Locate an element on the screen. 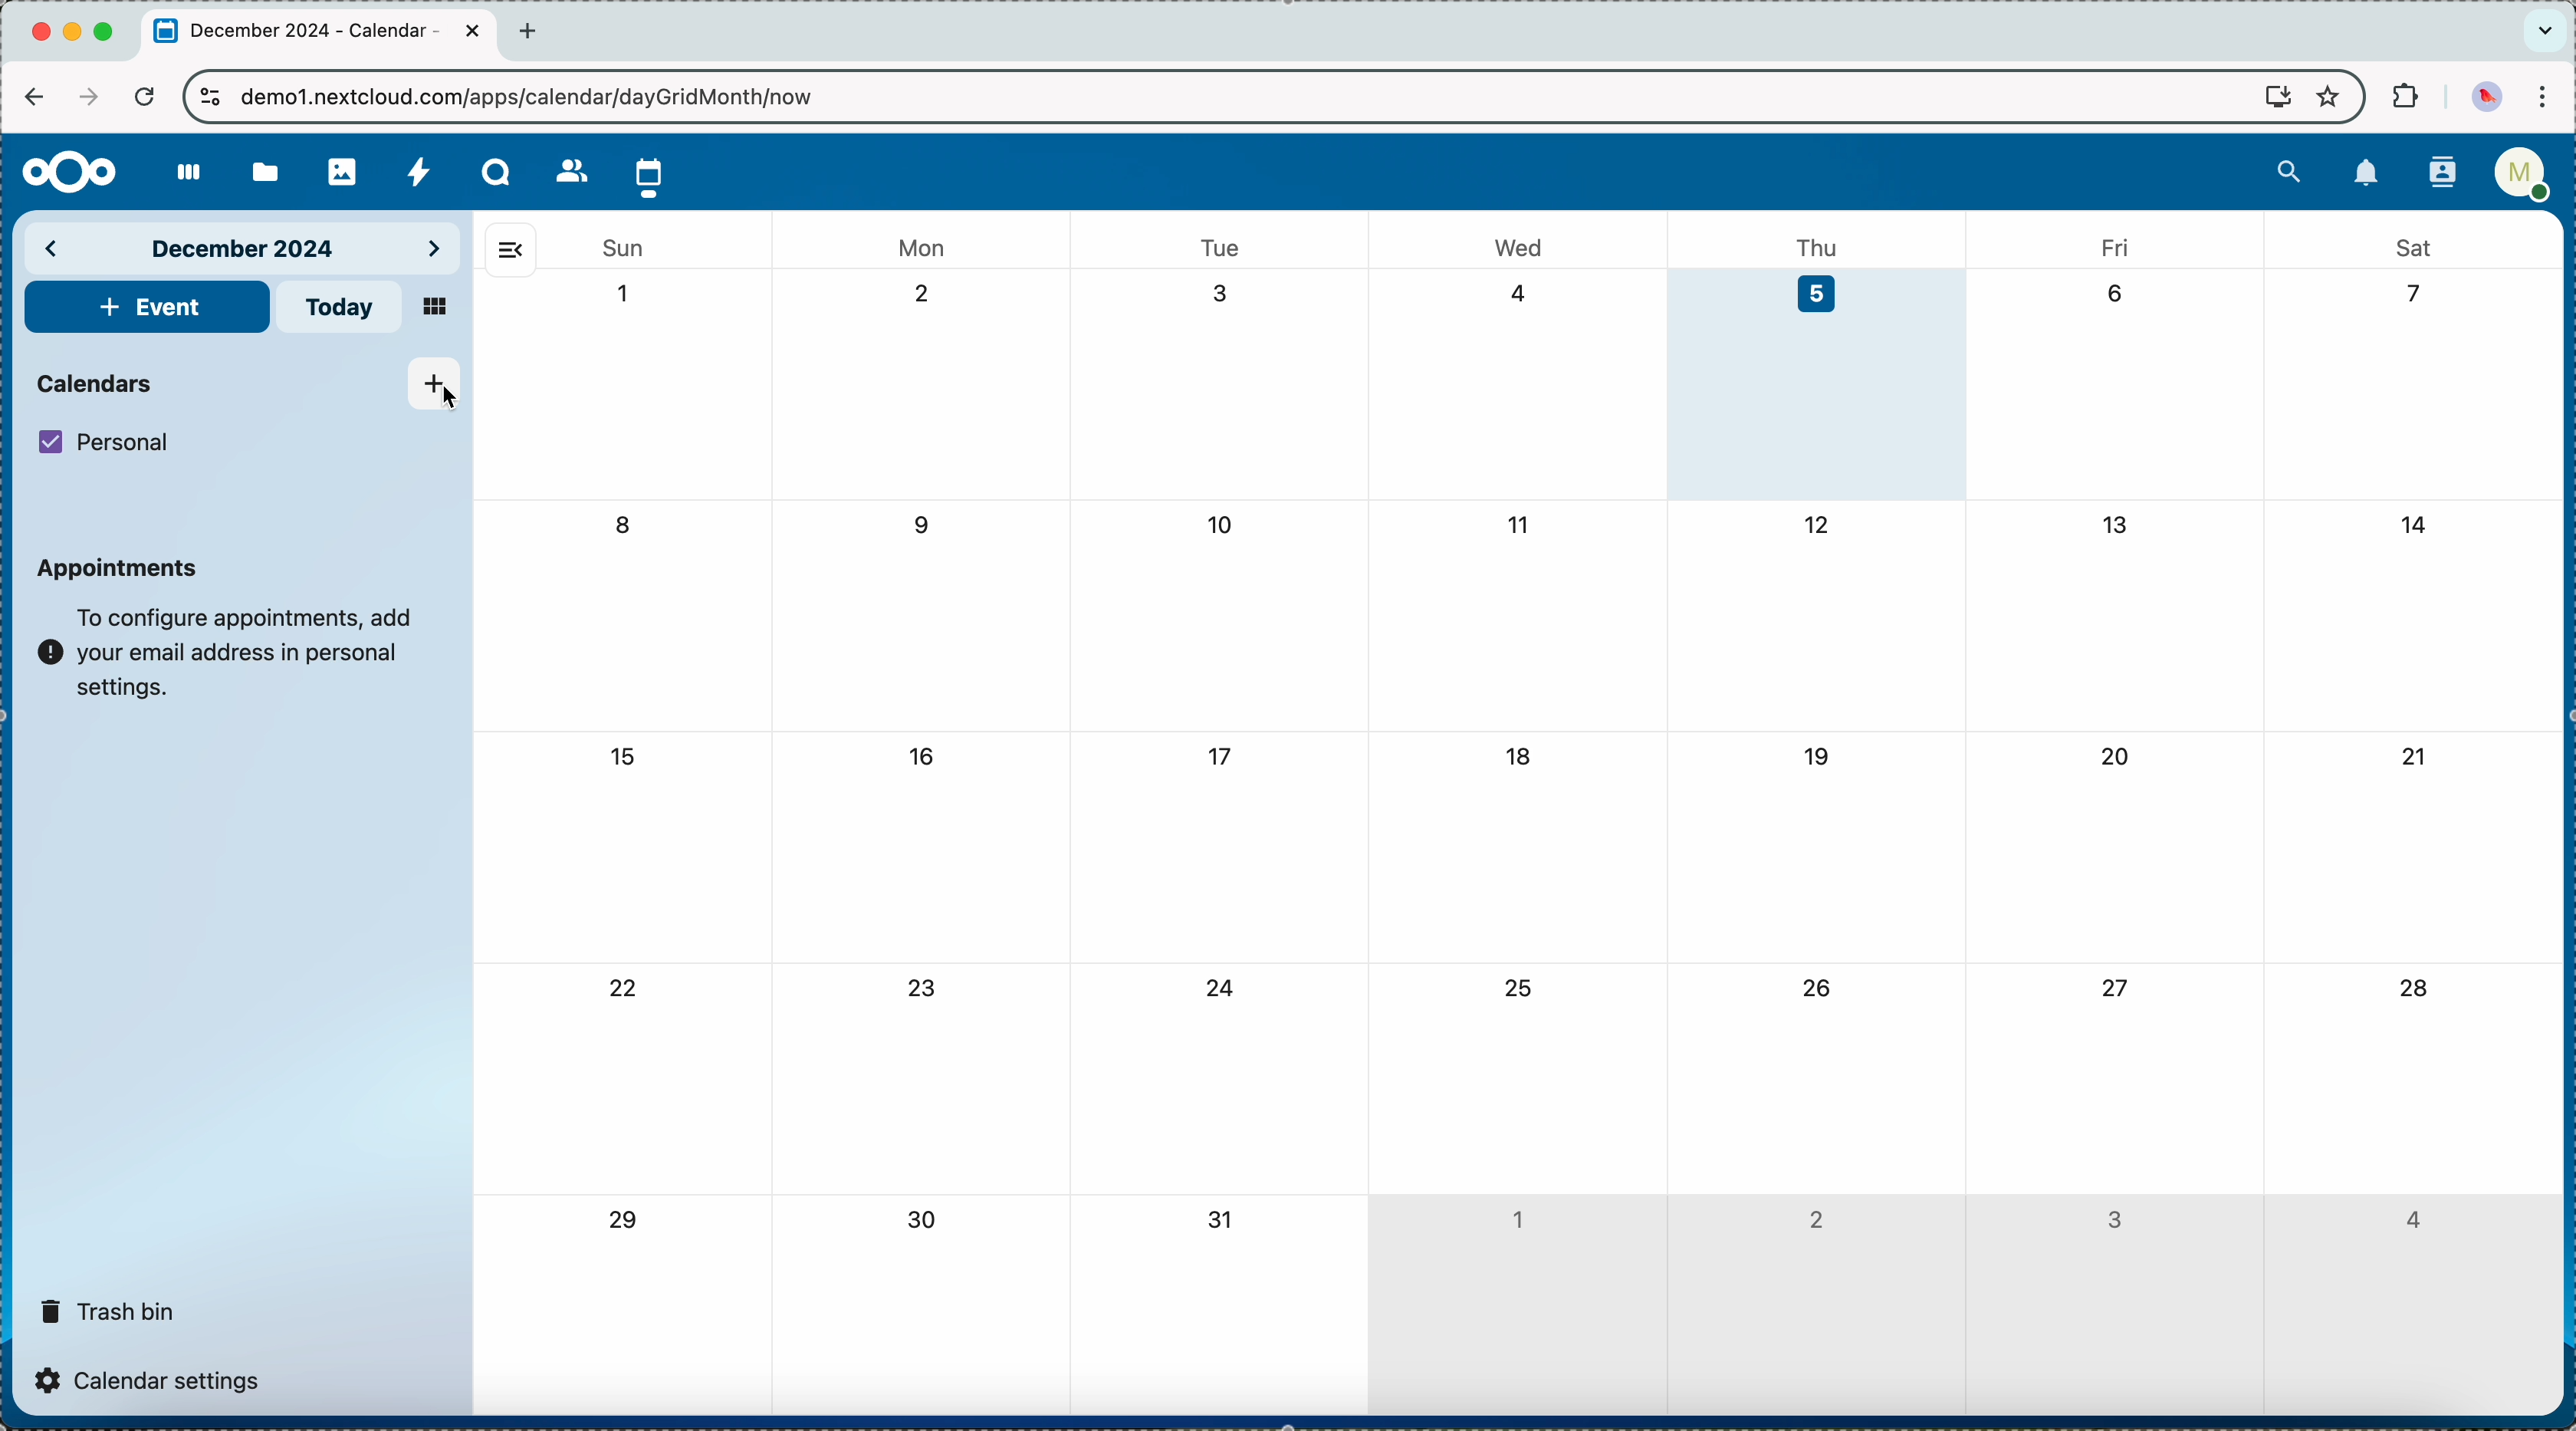  appointments is located at coordinates (119, 568).